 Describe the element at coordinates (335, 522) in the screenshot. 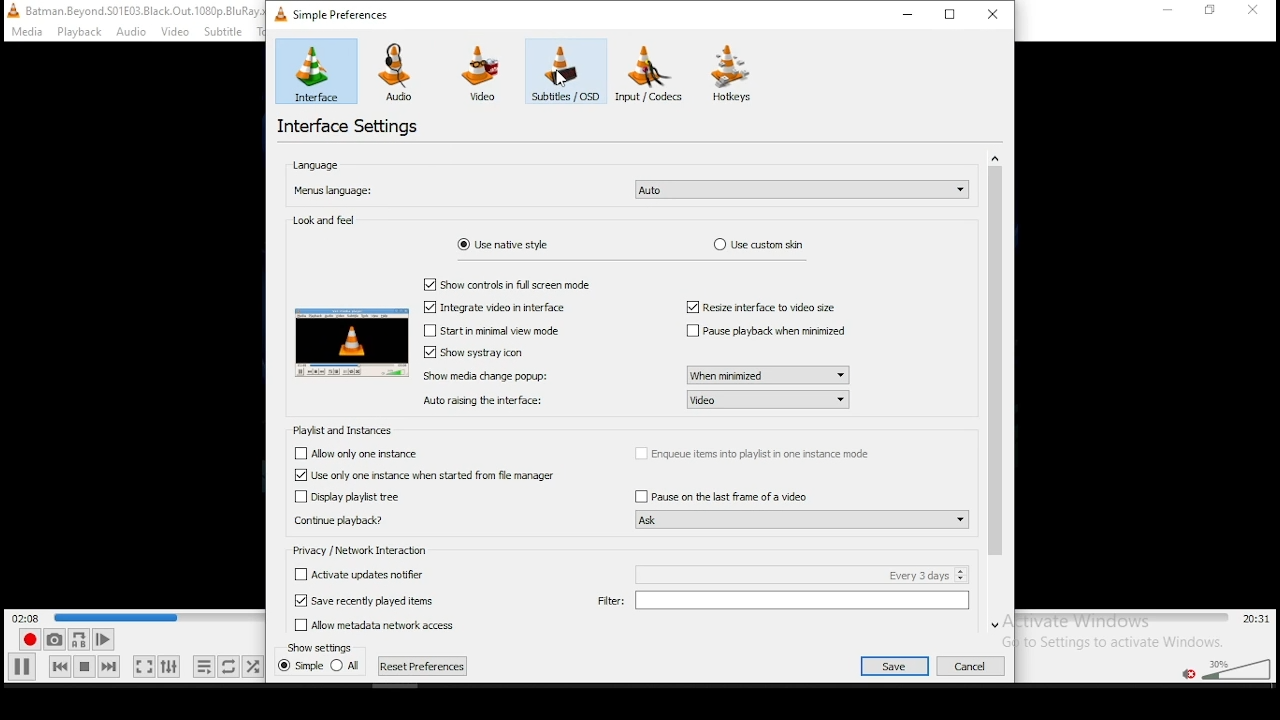

I see `` at that location.